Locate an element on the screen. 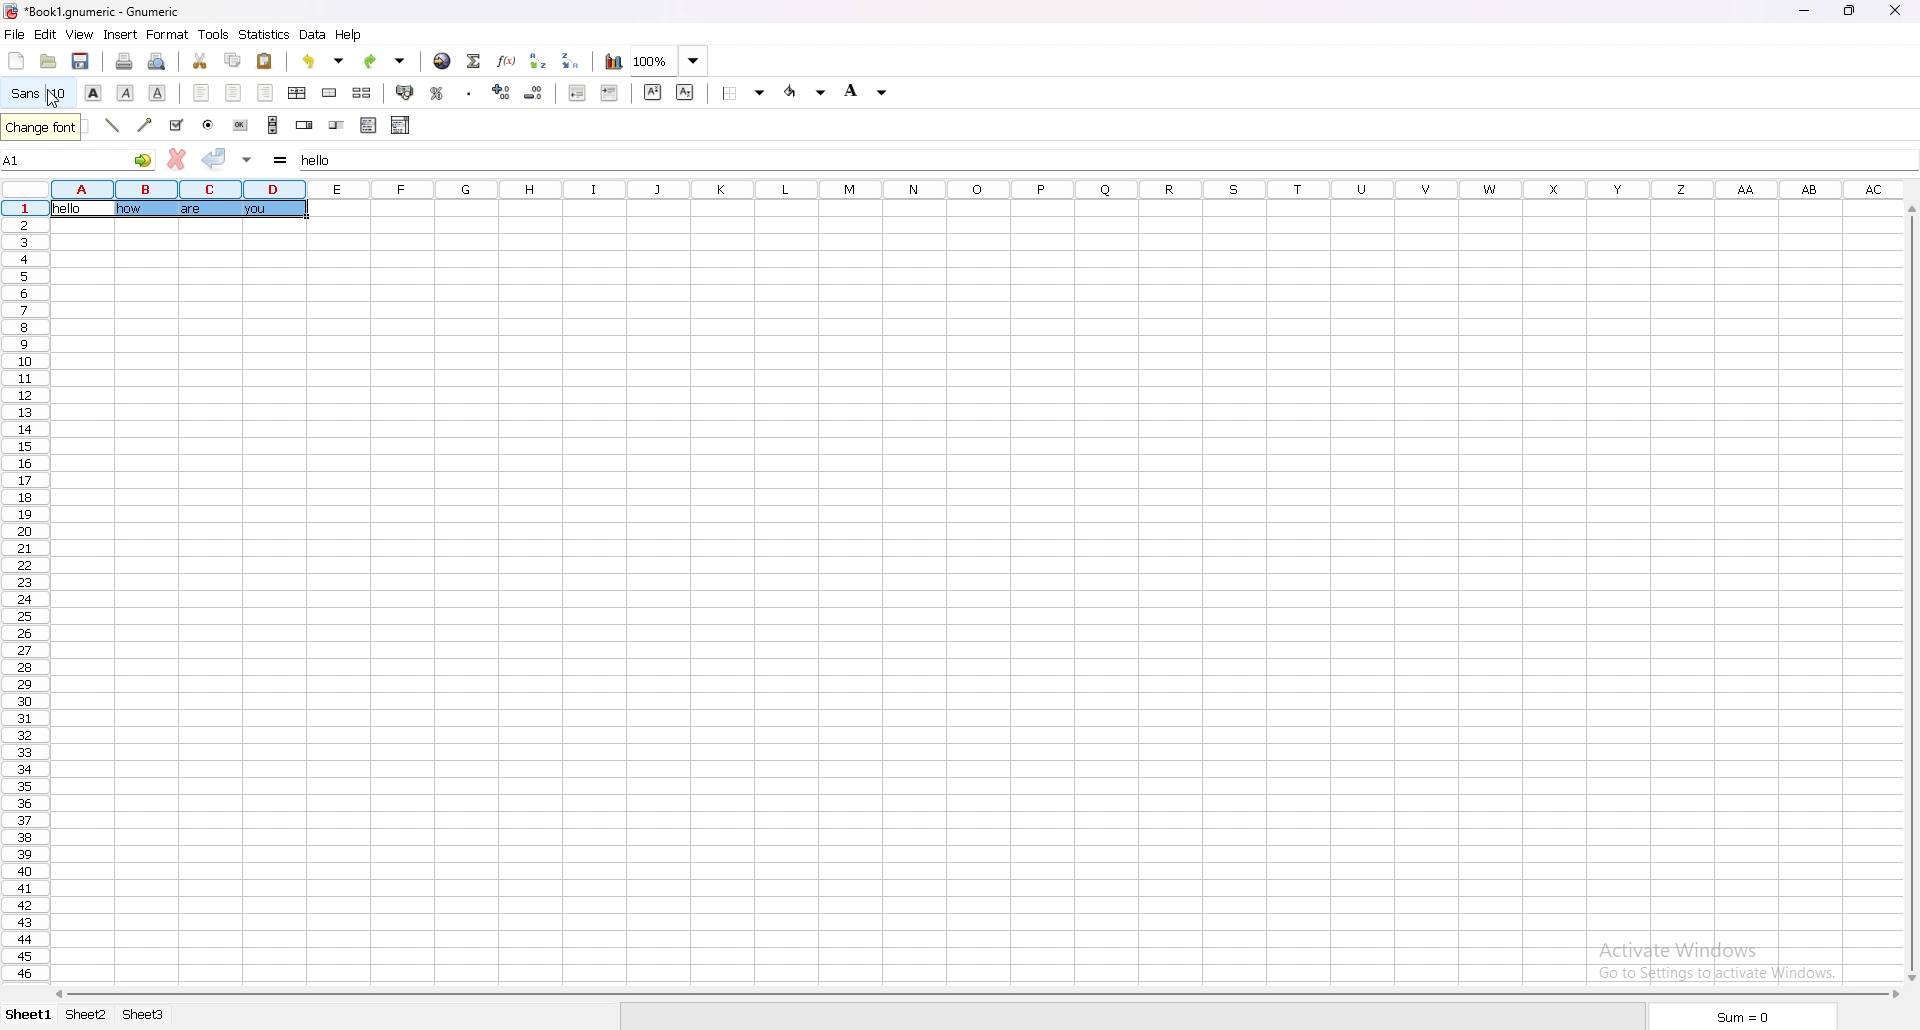  scroll bar is located at coordinates (974, 994).